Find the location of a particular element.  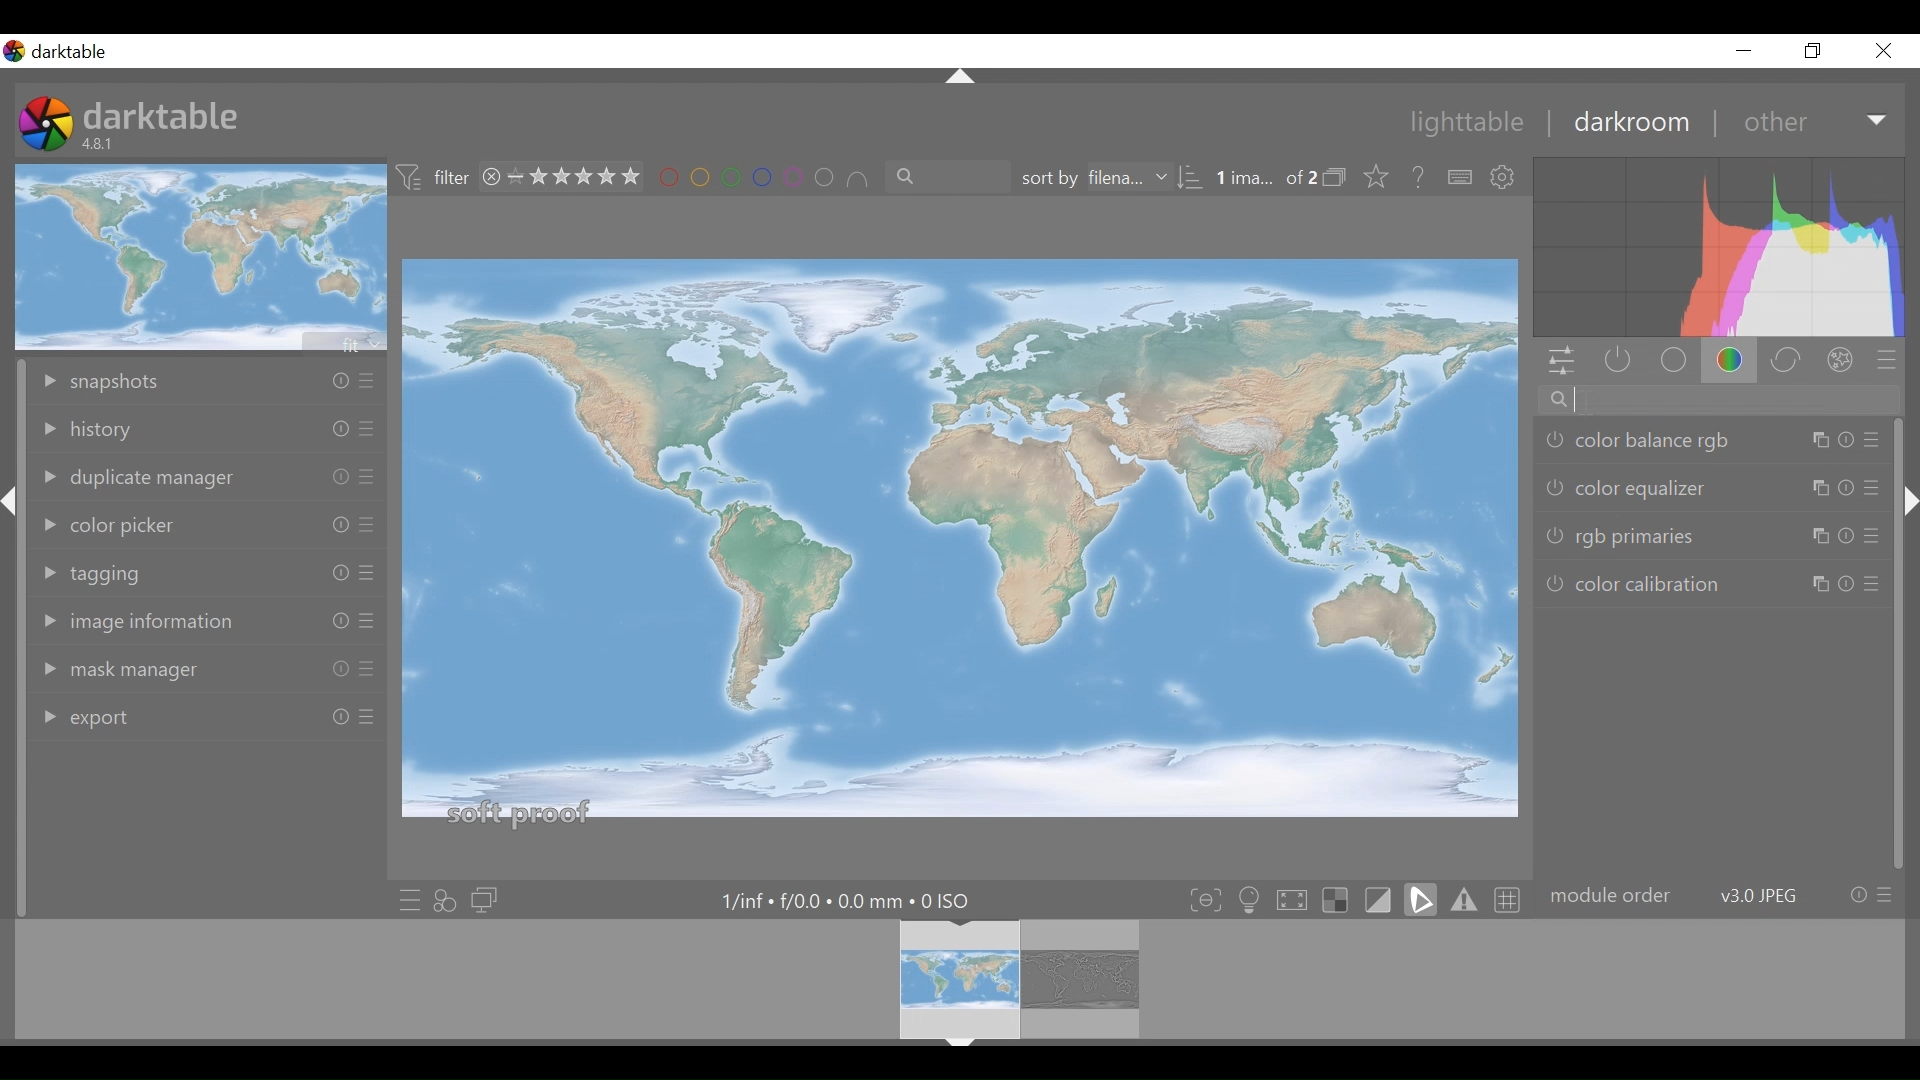

toggle display indication is located at coordinates (1382, 899).